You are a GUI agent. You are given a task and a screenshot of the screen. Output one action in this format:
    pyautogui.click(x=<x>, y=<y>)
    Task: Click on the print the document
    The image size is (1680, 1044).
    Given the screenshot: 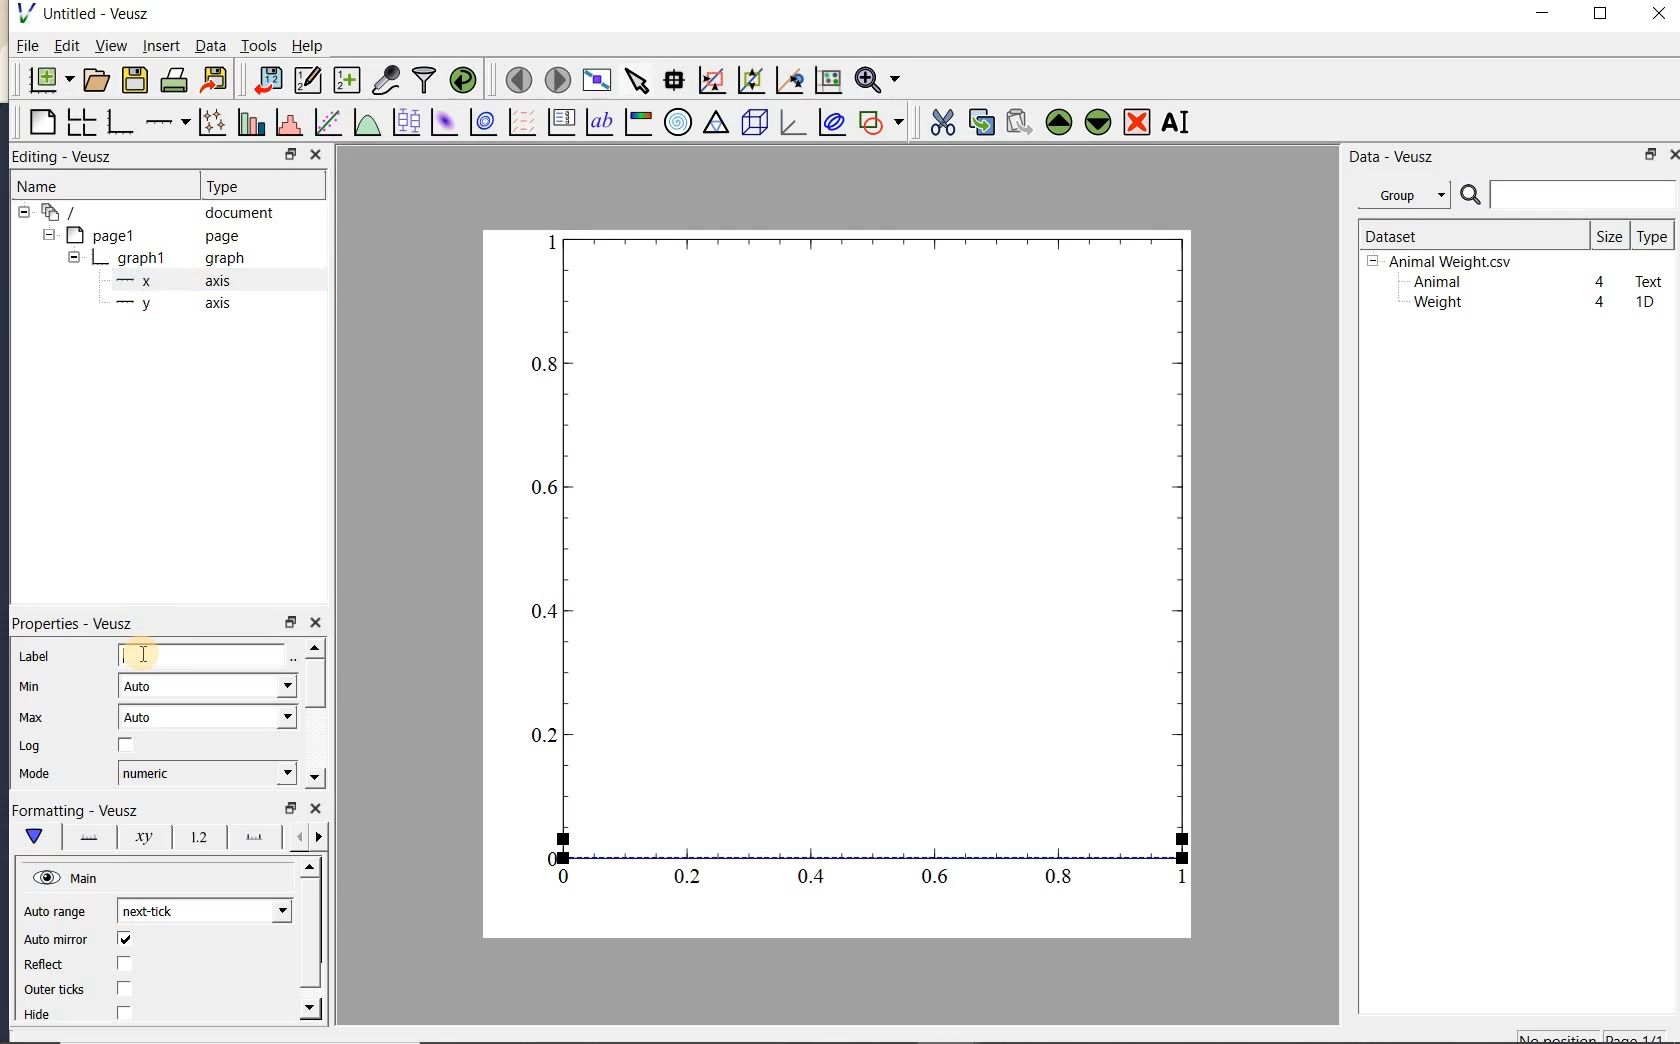 What is the action you would take?
    pyautogui.click(x=174, y=80)
    